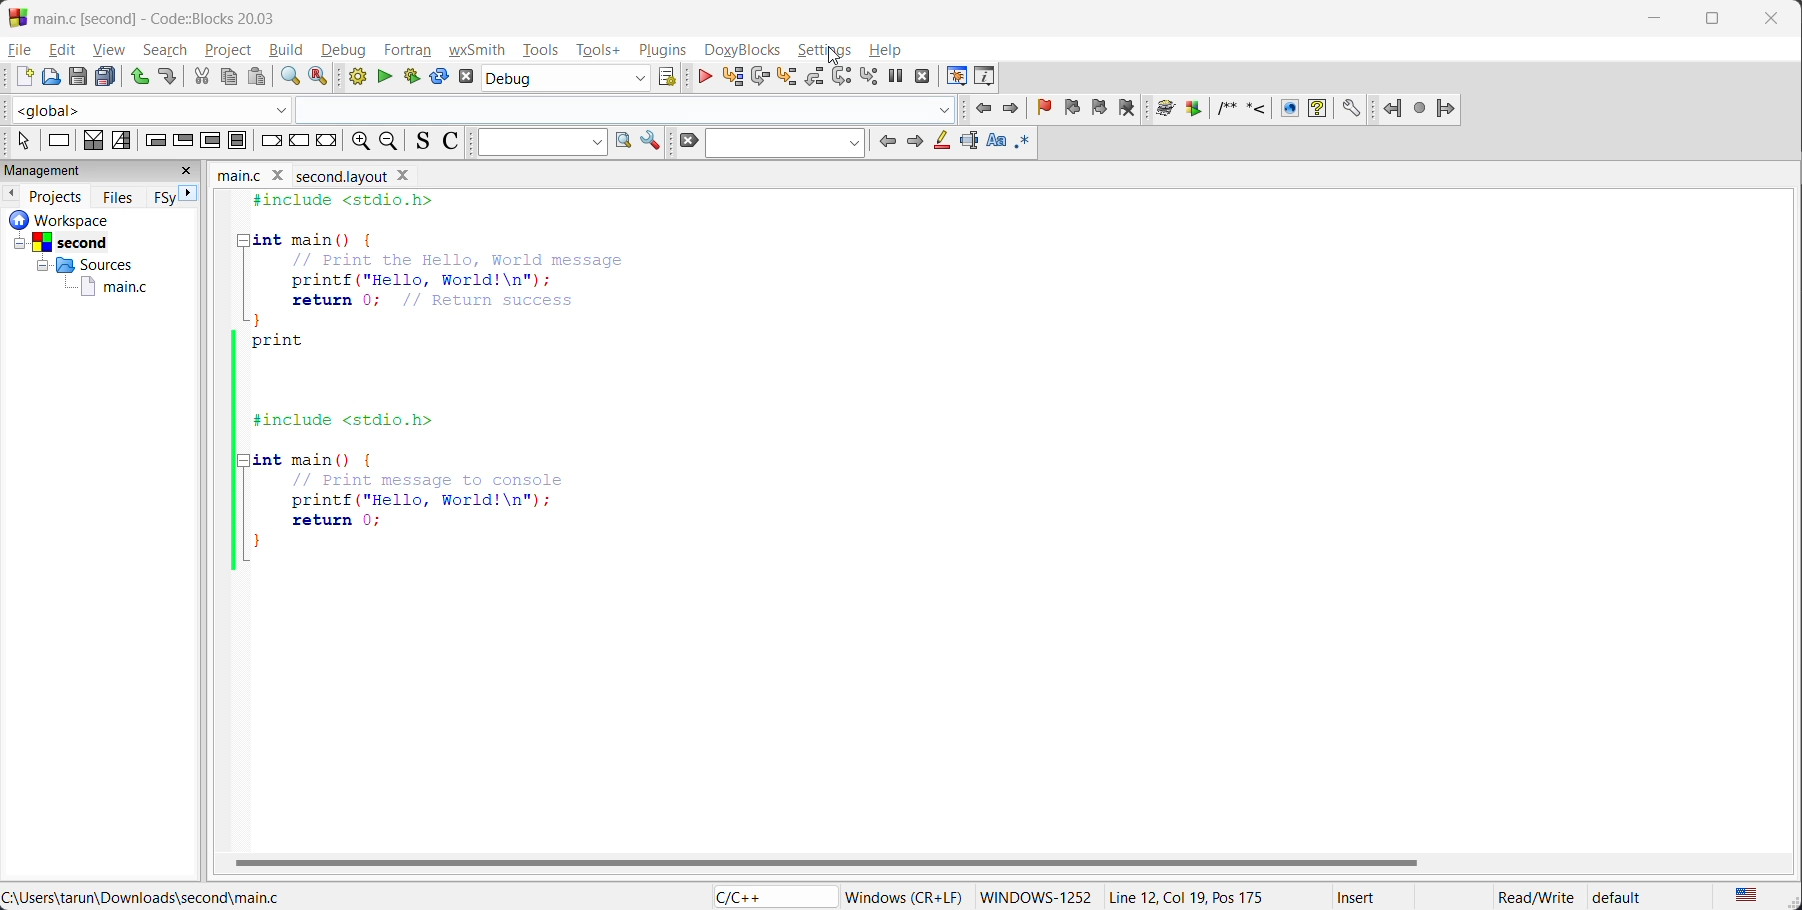 This screenshot has height=910, width=1802. Describe the element at coordinates (392, 140) in the screenshot. I see `zoom out` at that location.